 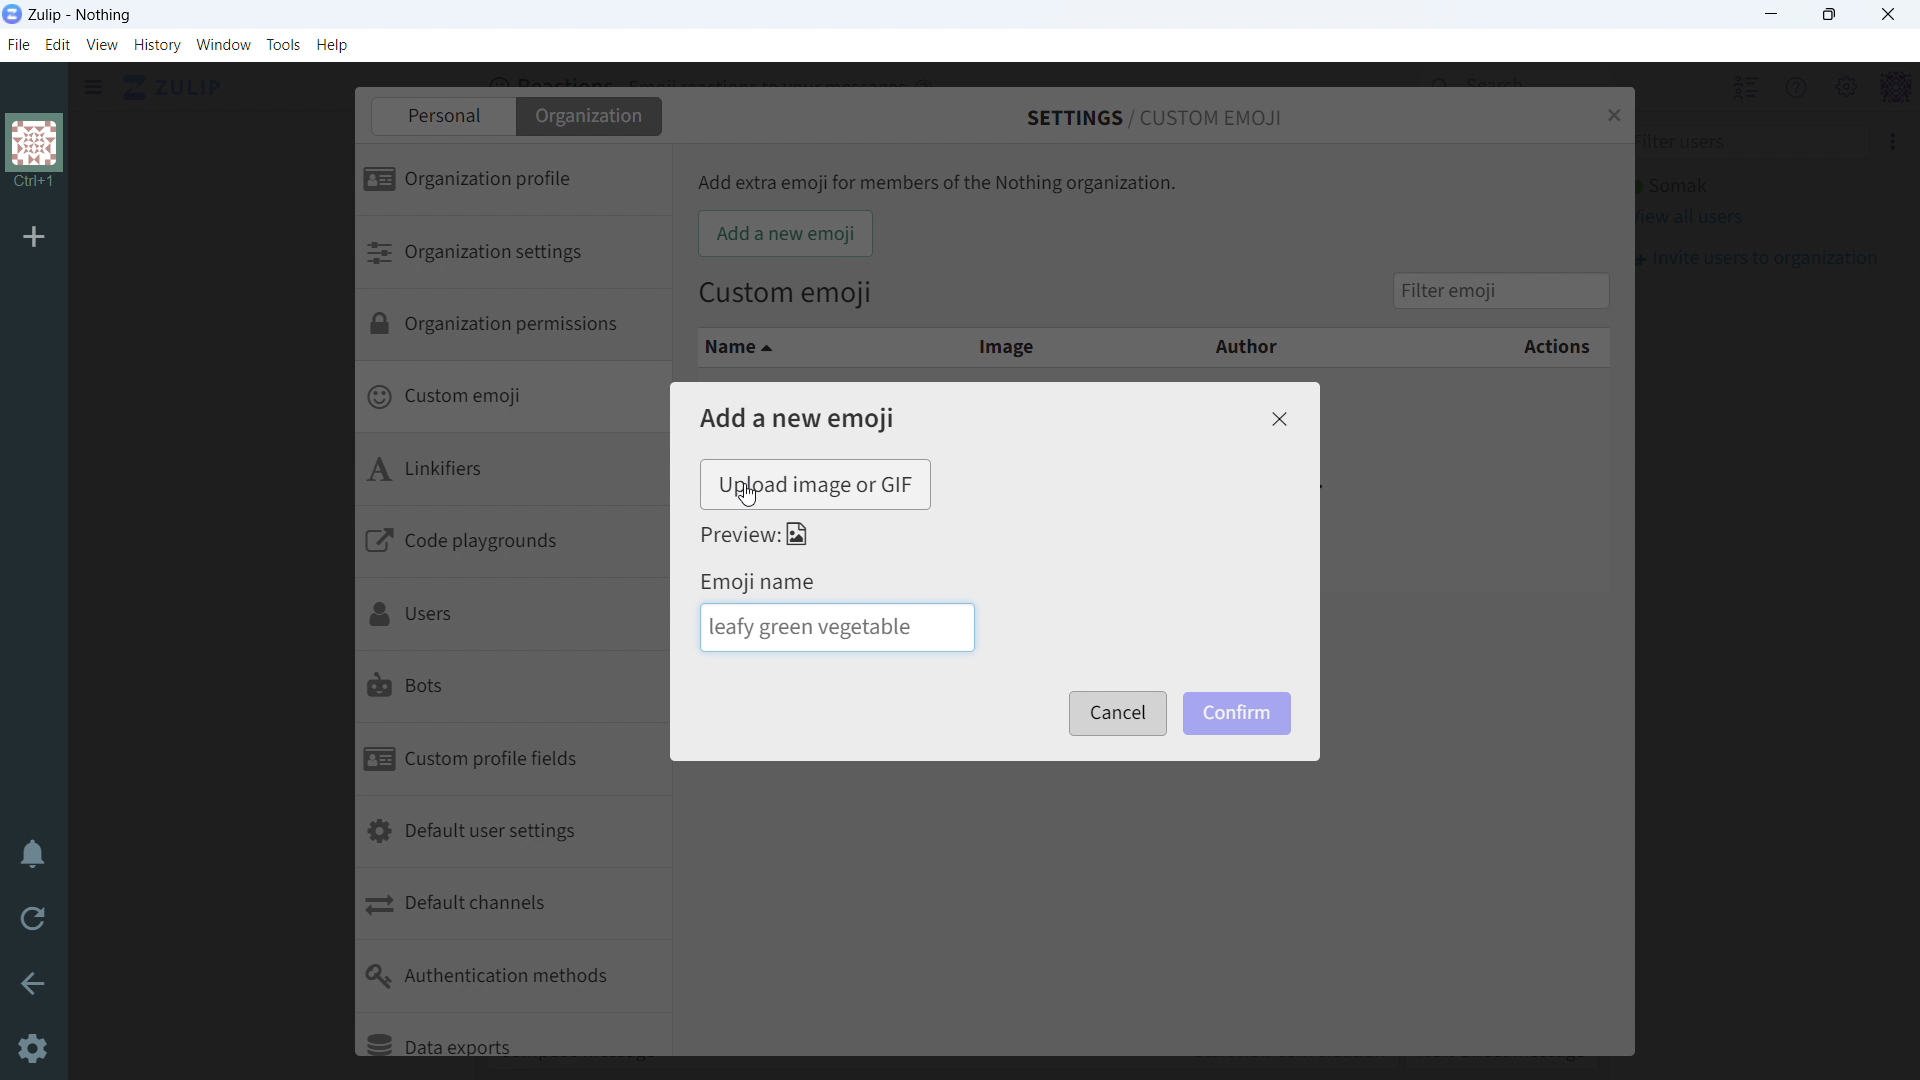 I want to click on organization settings, so click(x=510, y=253).